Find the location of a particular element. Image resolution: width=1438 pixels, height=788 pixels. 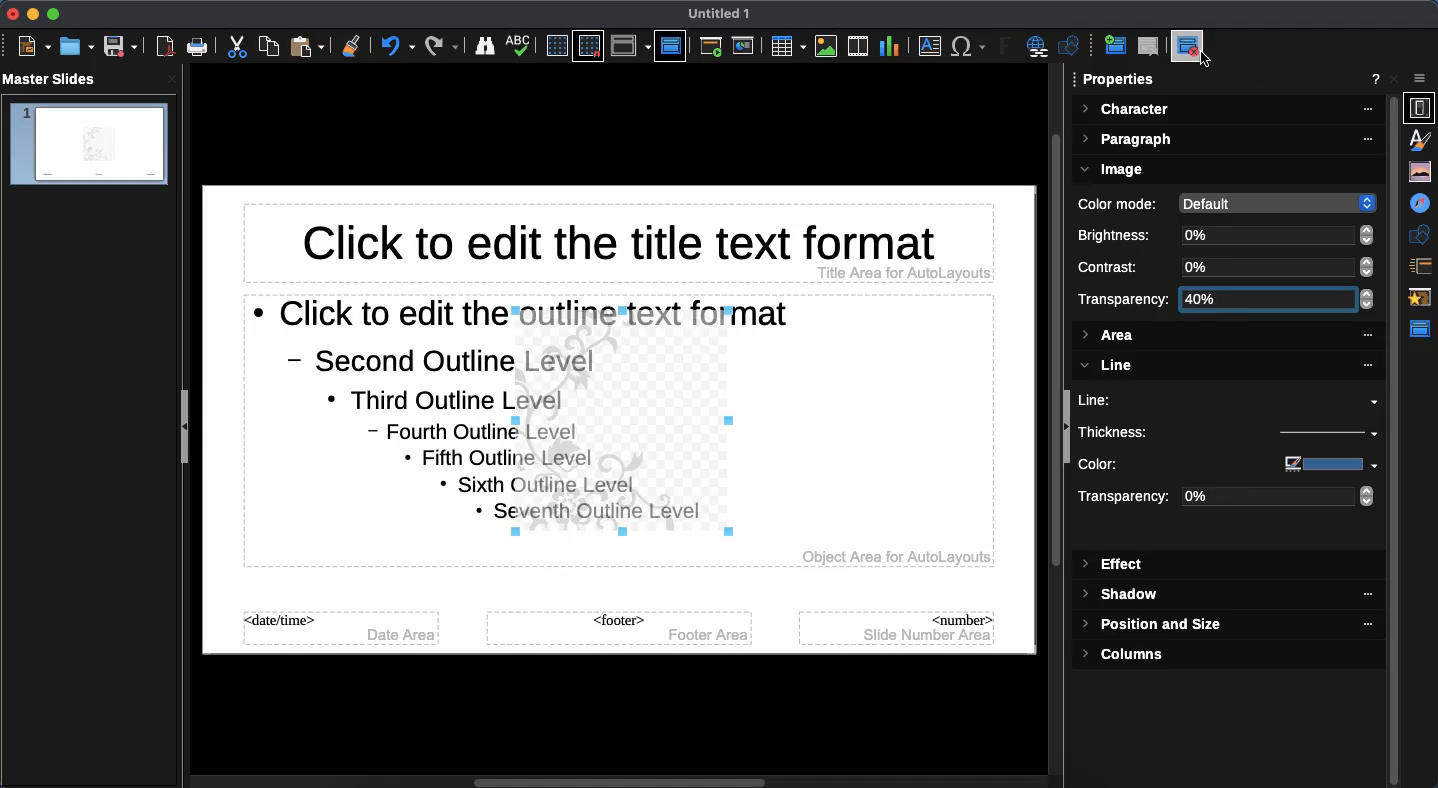

Finder is located at coordinates (485, 47).